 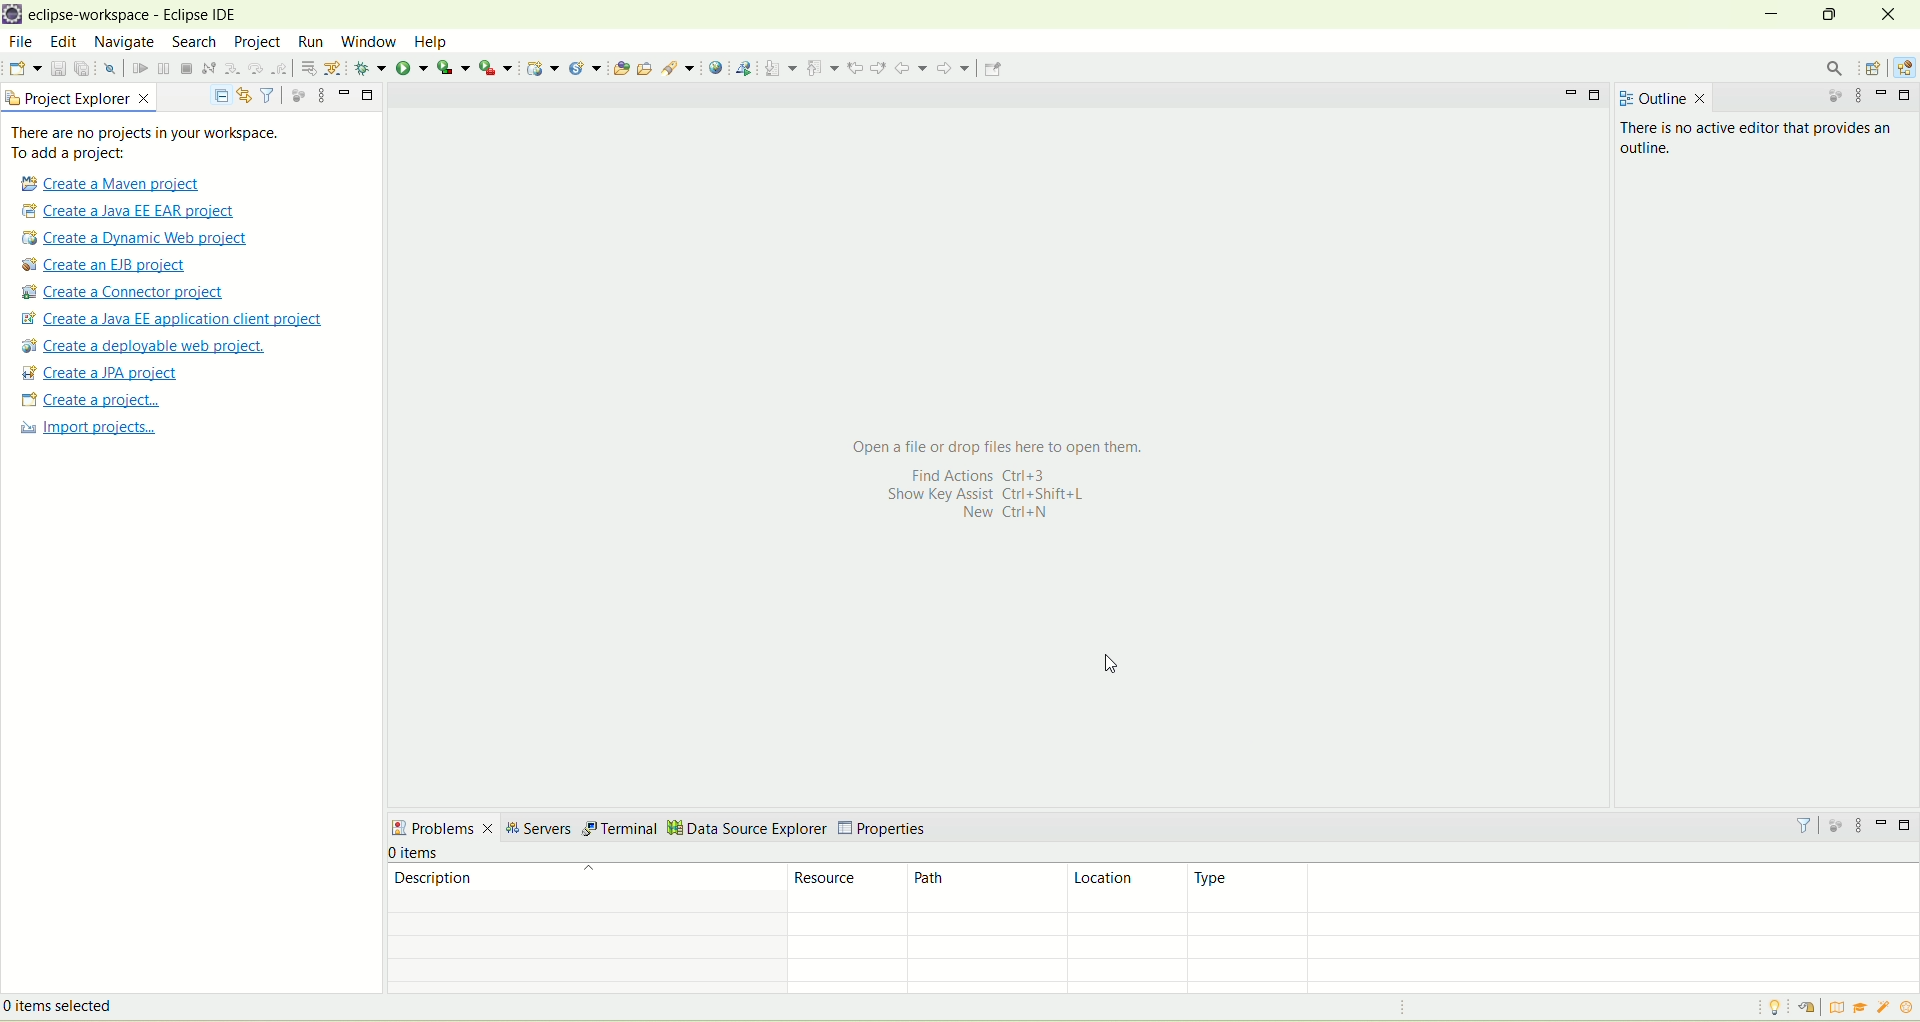 What do you see at coordinates (580, 885) in the screenshot?
I see `description` at bounding box center [580, 885].